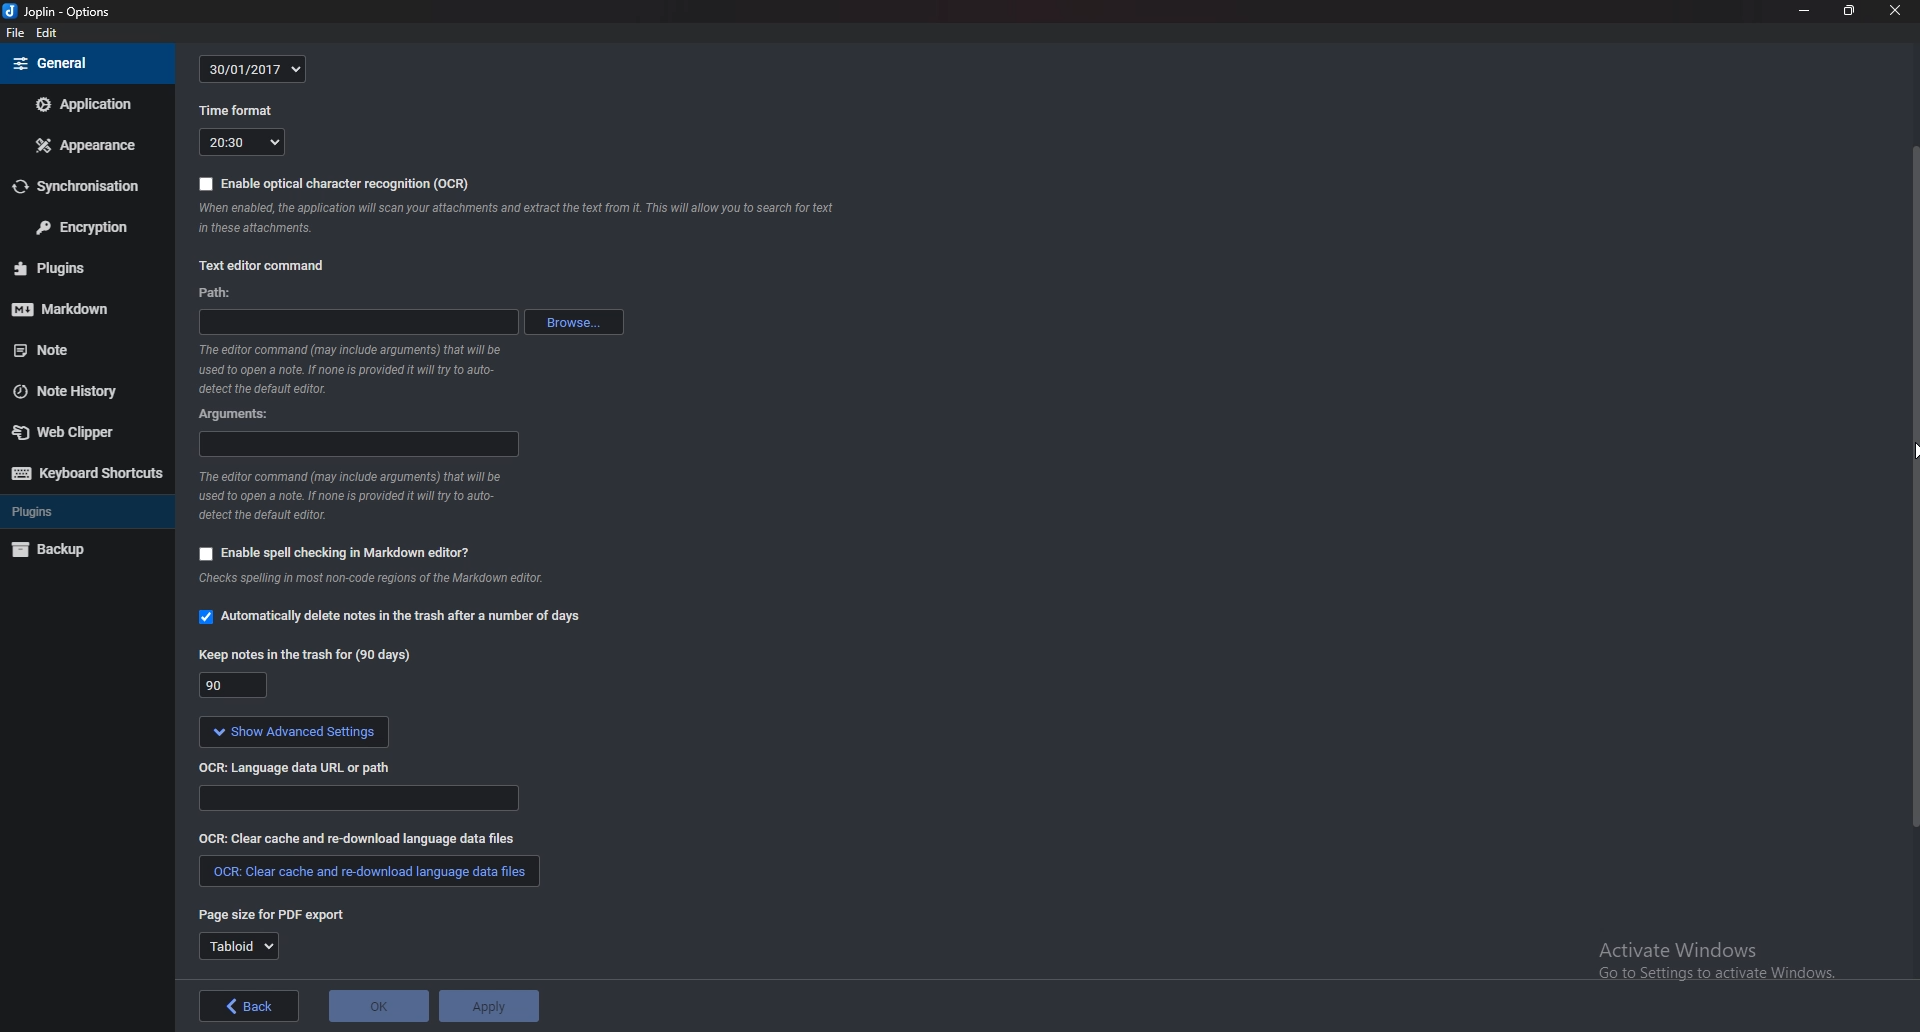 The width and height of the screenshot is (1920, 1032). What do you see at coordinates (86, 145) in the screenshot?
I see `Appearance` at bounding box center [86, 145].